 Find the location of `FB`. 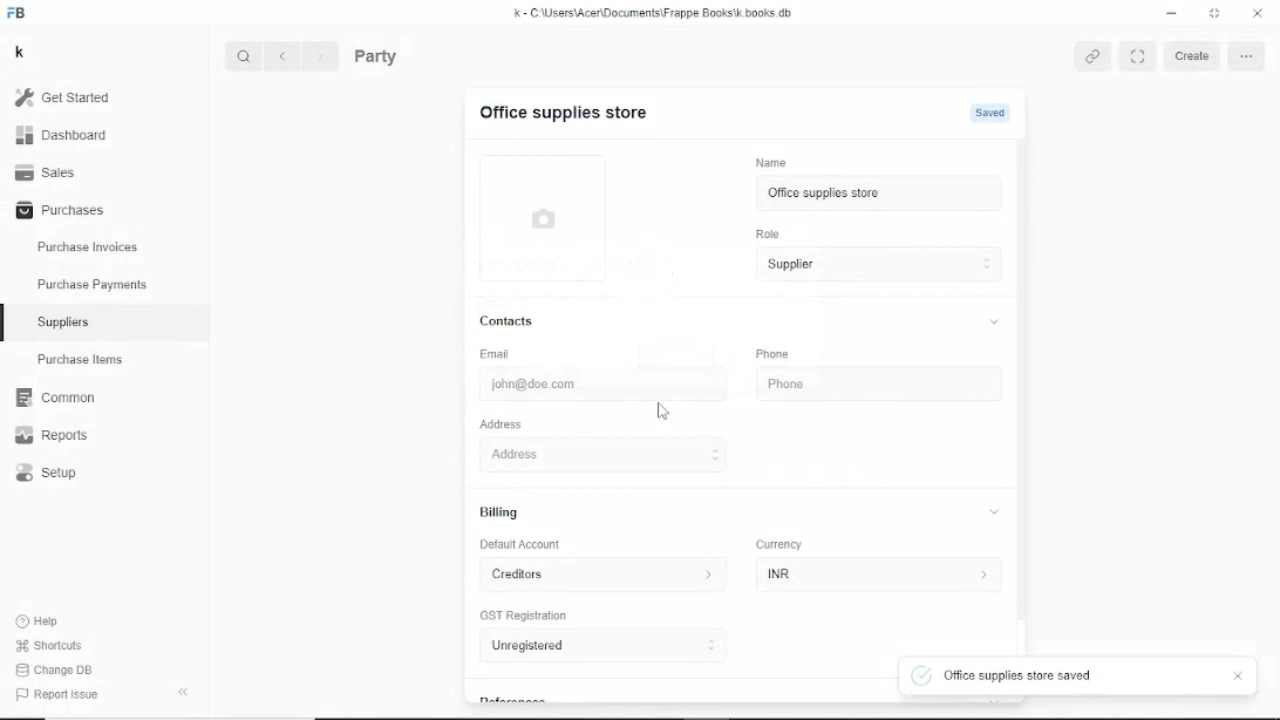

FB is located at coordinates (18, 12).